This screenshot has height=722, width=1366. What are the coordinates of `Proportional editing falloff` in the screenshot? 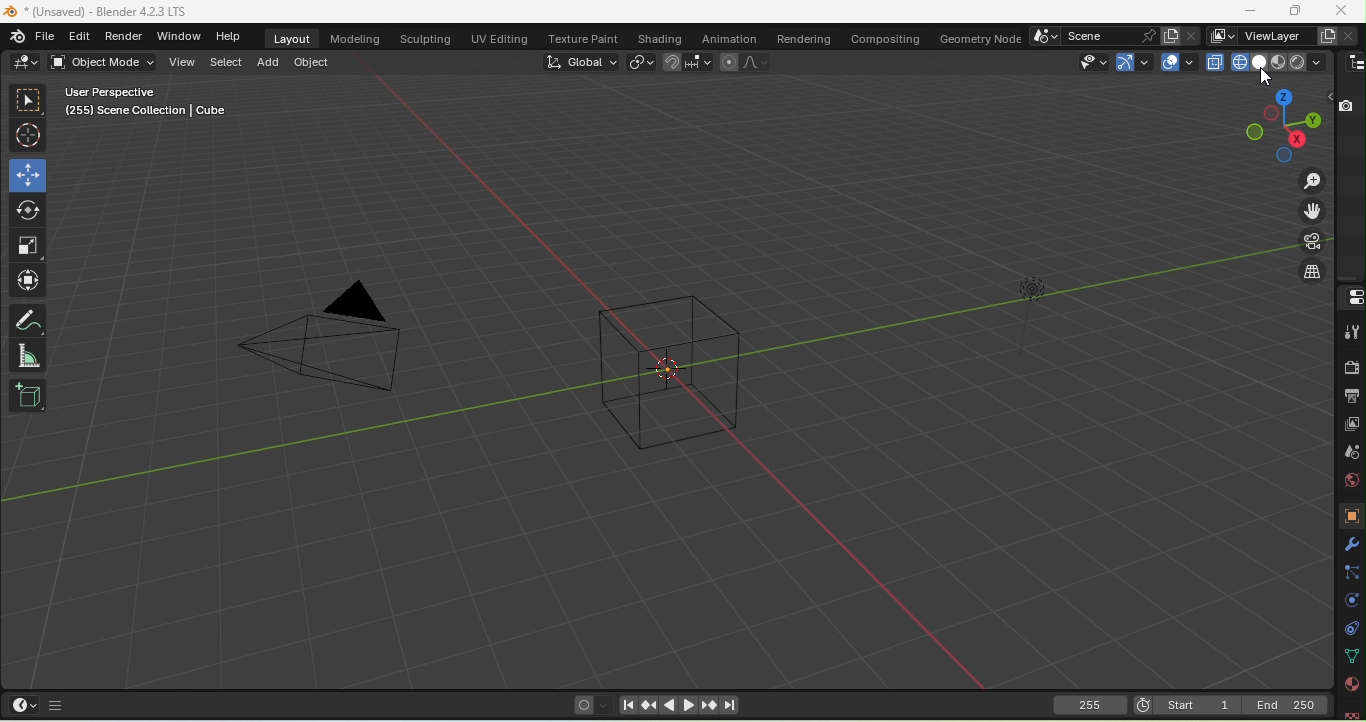 It's located at (758, 62).